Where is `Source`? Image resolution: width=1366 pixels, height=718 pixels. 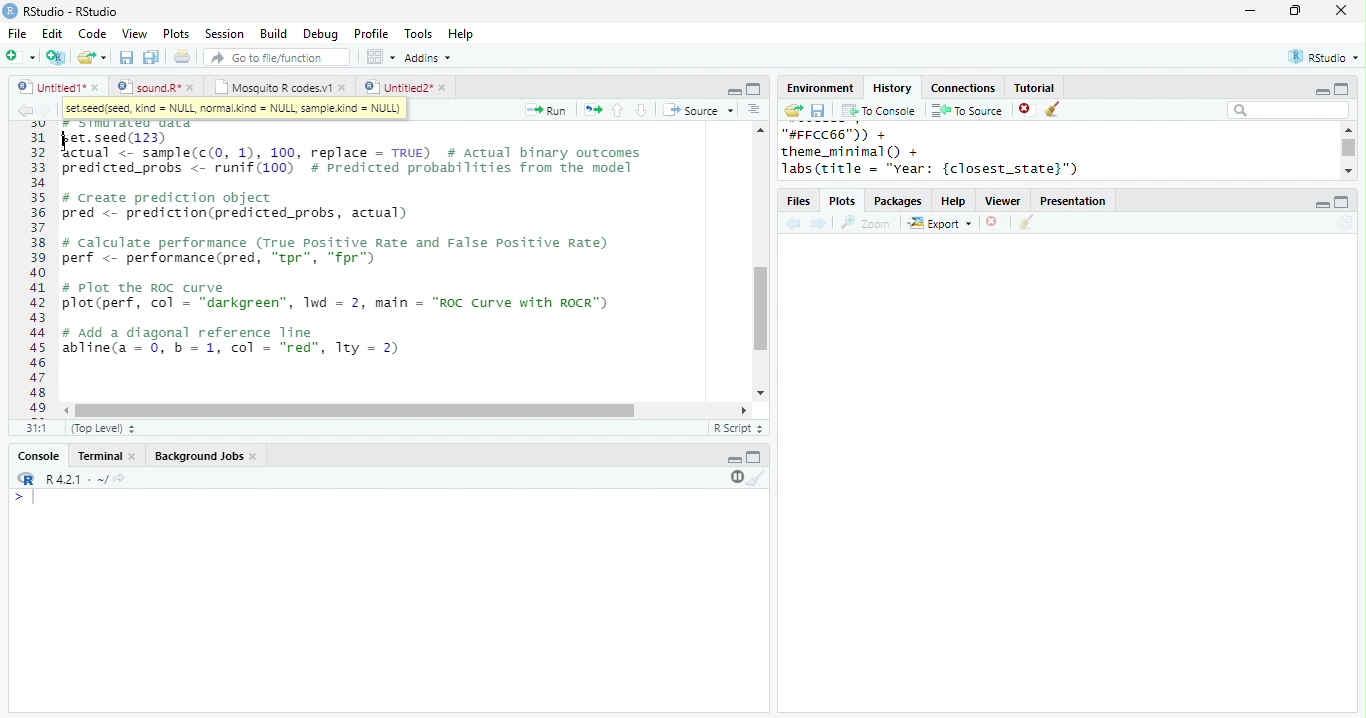
Source is located at coordinates (700, 110).